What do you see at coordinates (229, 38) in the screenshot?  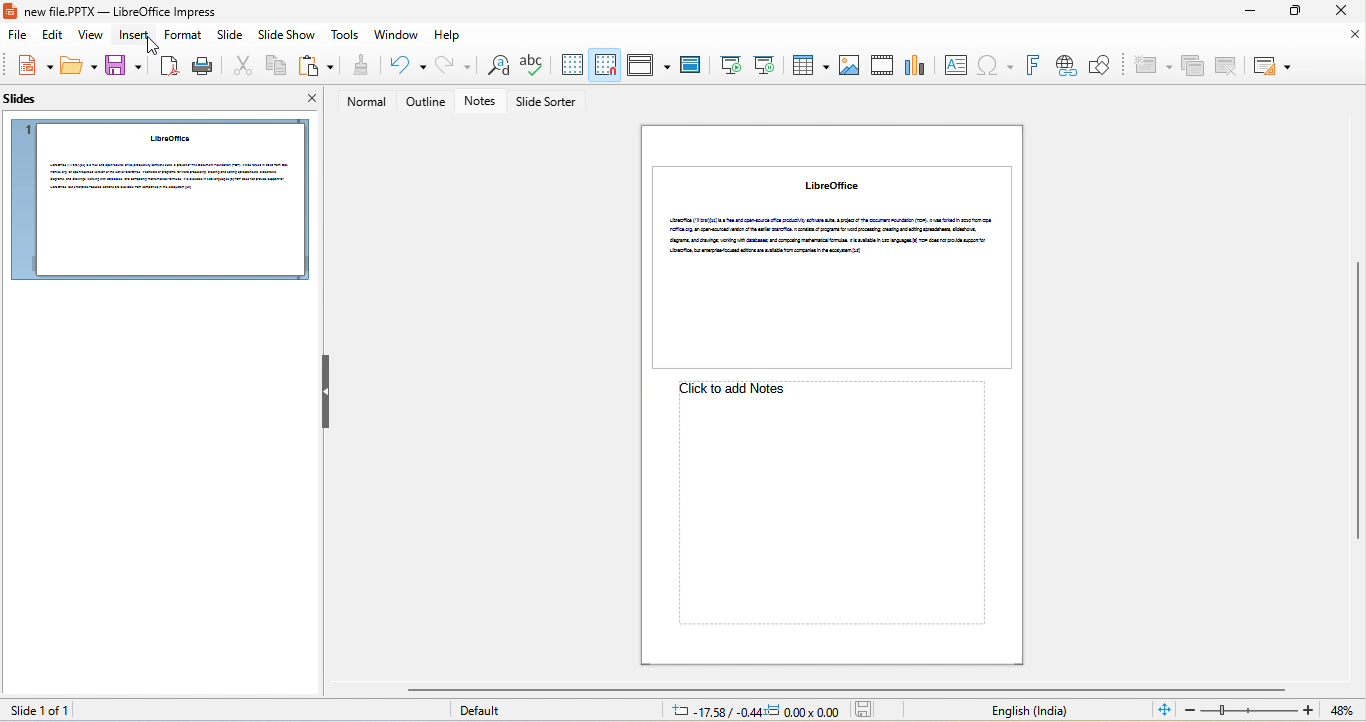 I see `slide` at bounding box center [229, 38].